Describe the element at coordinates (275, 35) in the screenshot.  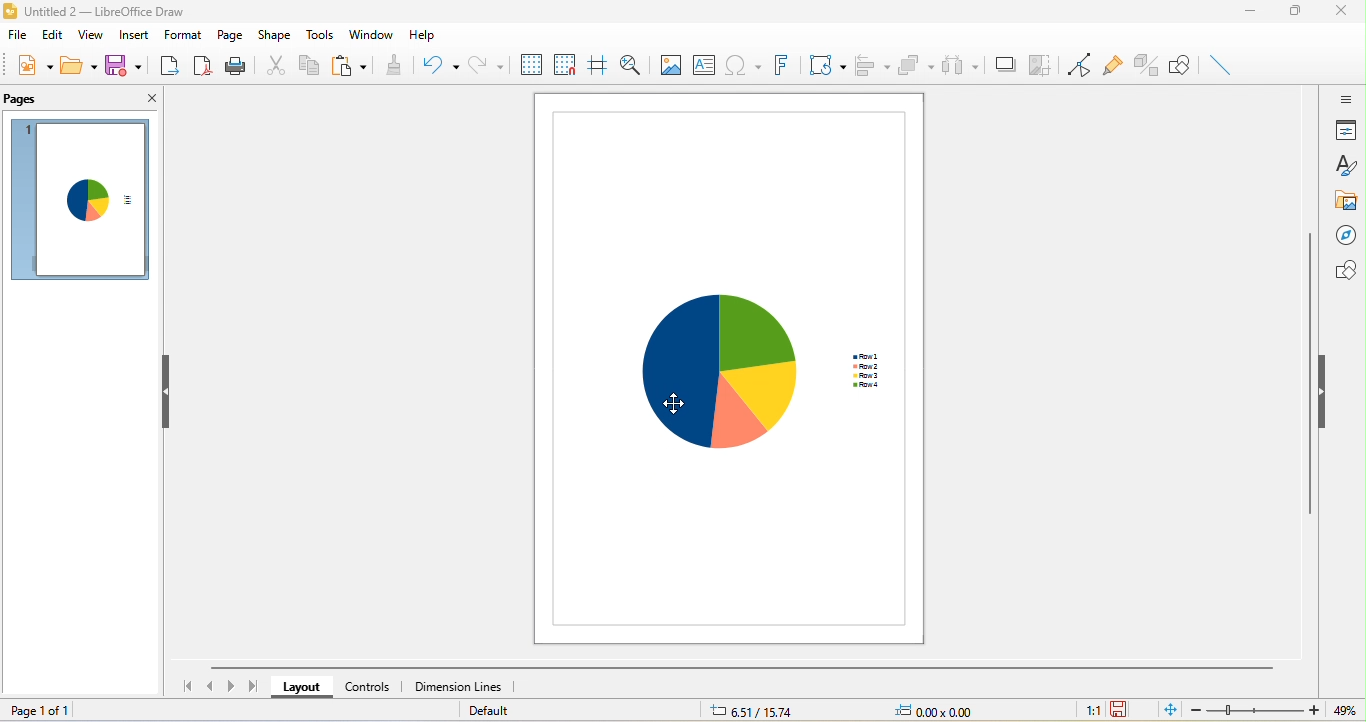
I see `shape` at that location.